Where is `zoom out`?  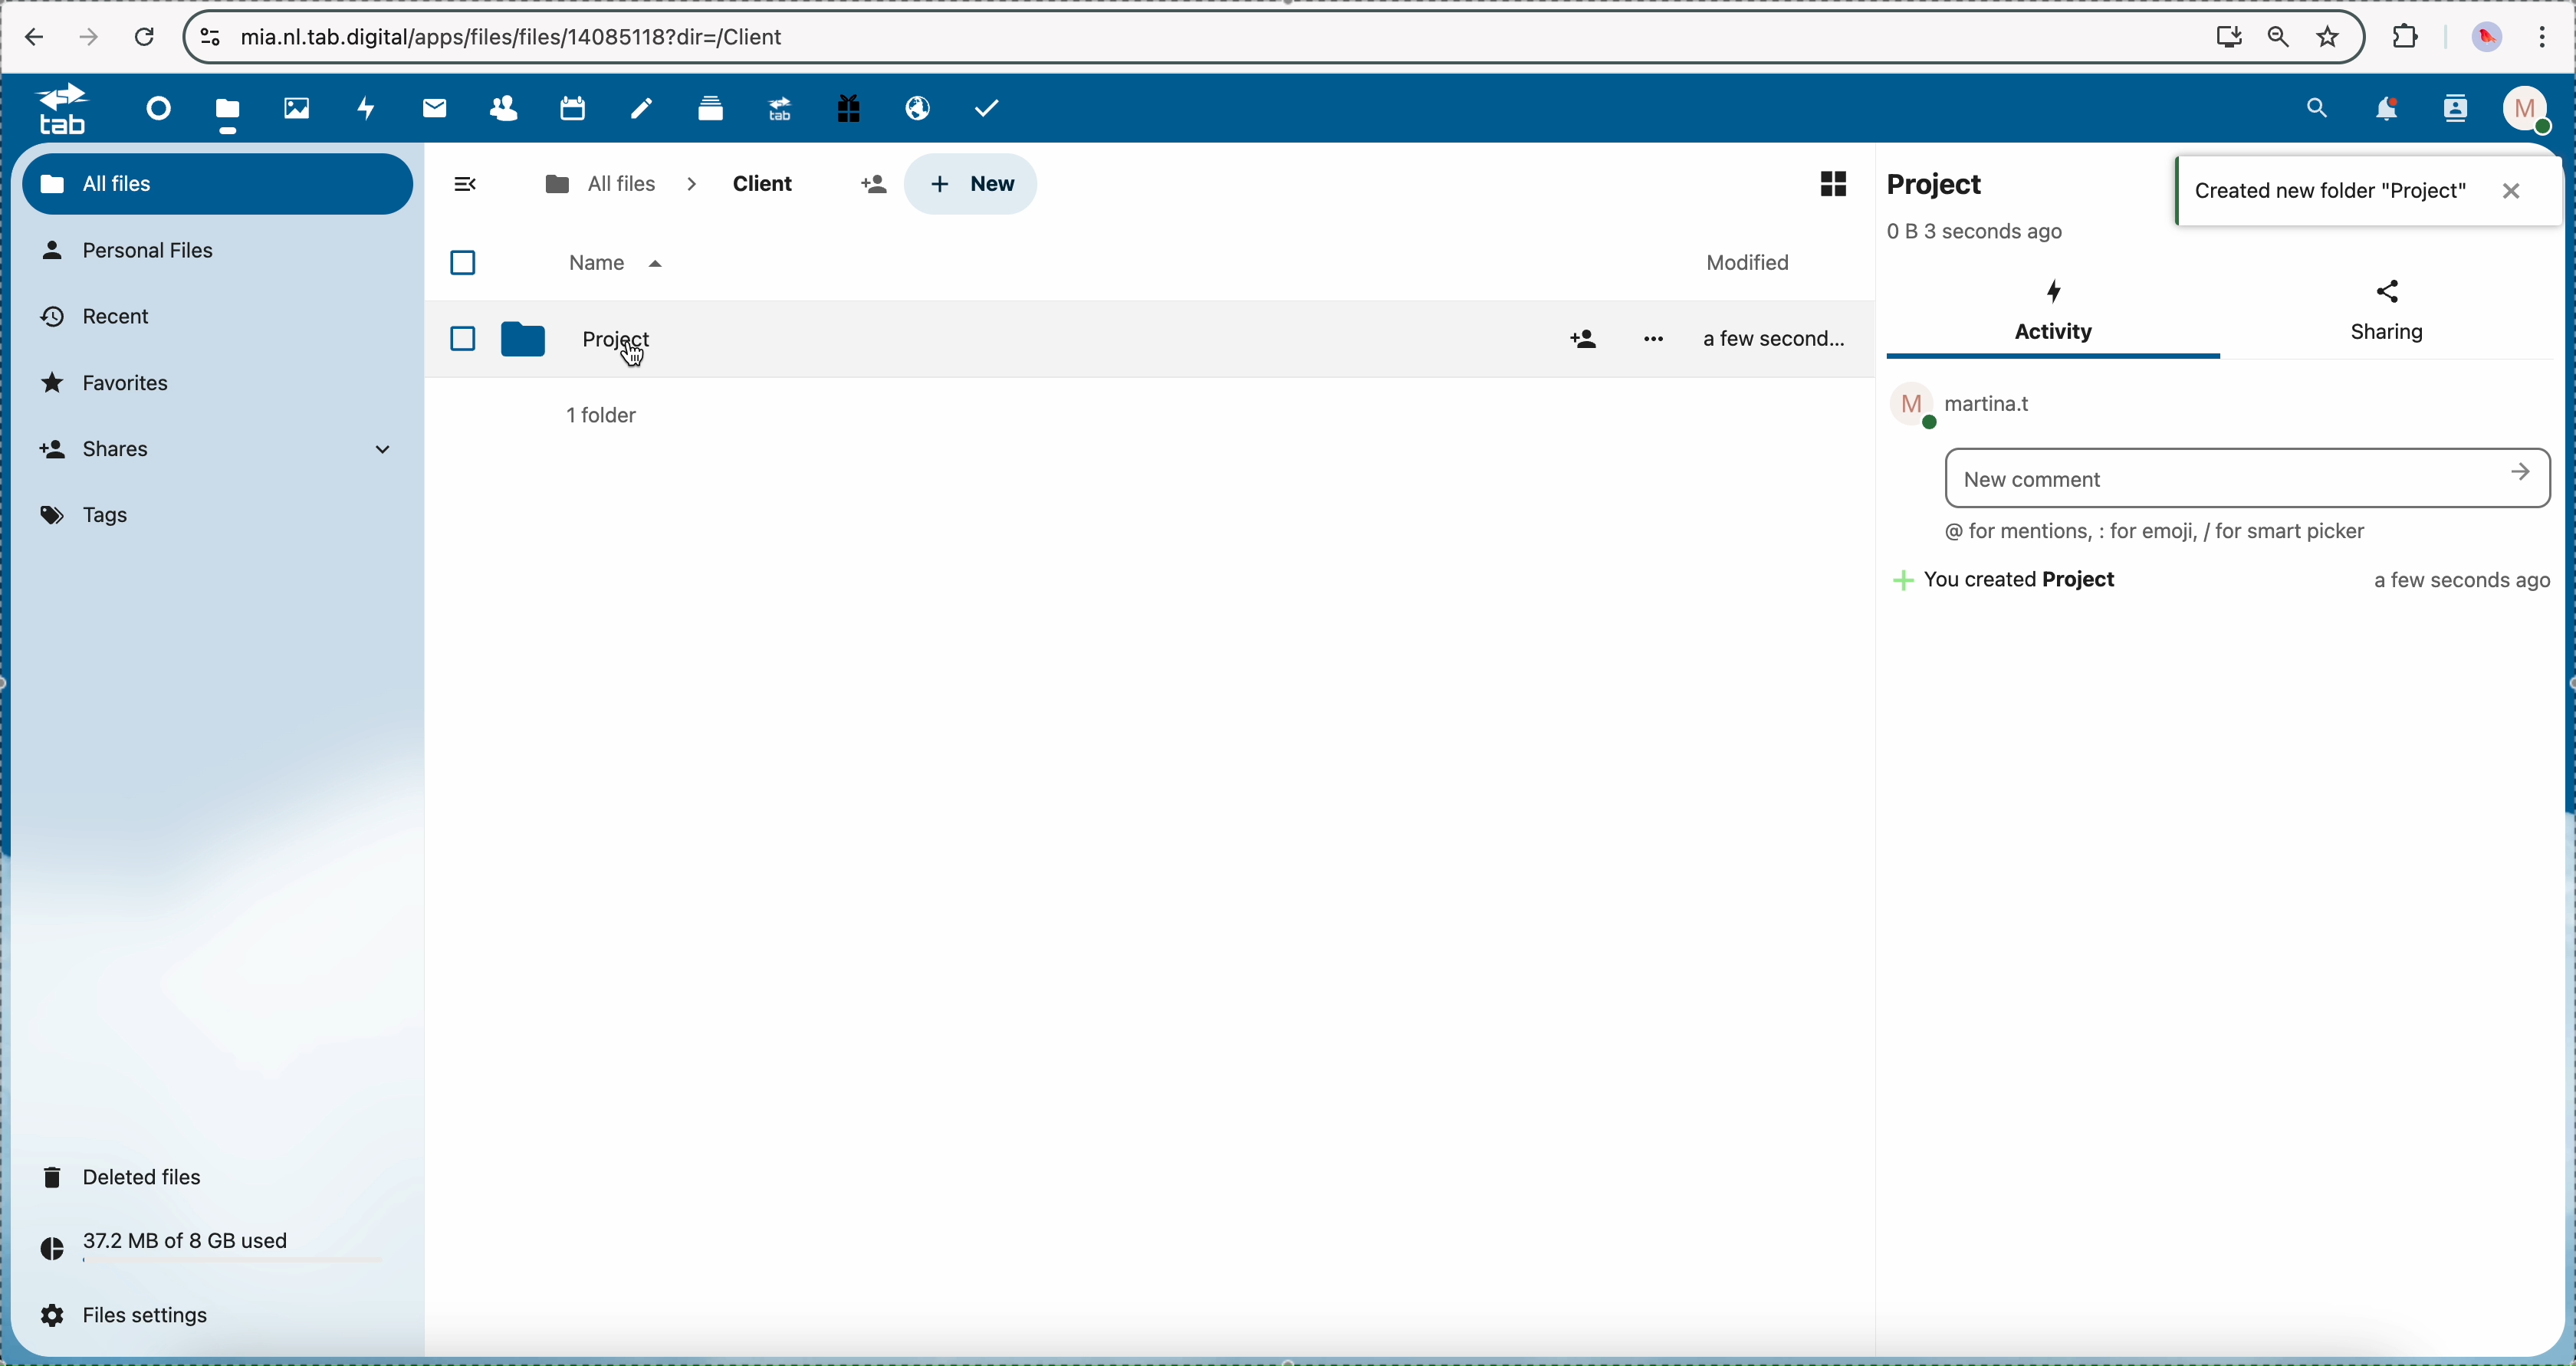
zoom out is located at coordinates (2279, 38).